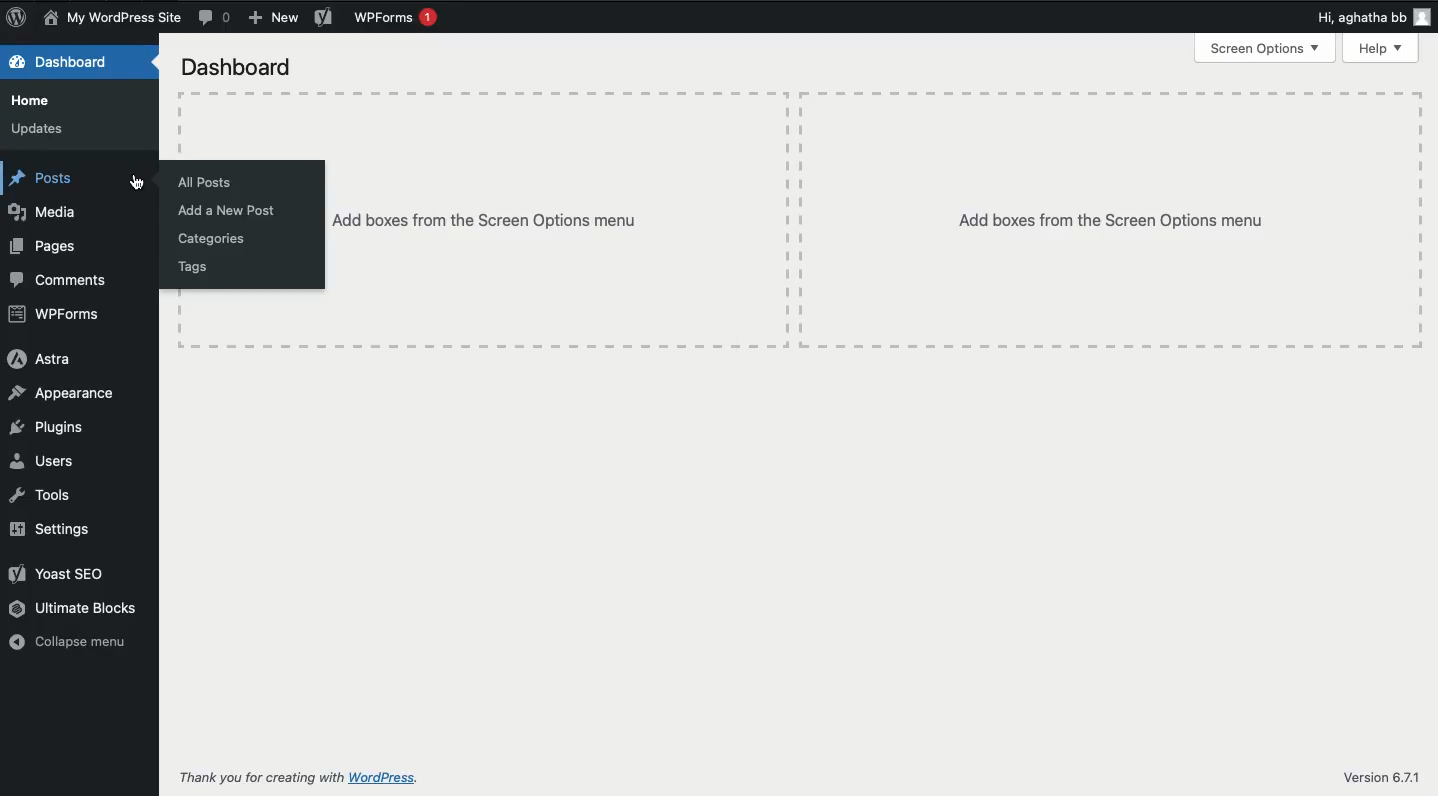 This screenshot has width=1438, height=796. Describe the element at coordinates (560, 218) in the screenshot. I see `Add boxes from the screen options menu` at that location.